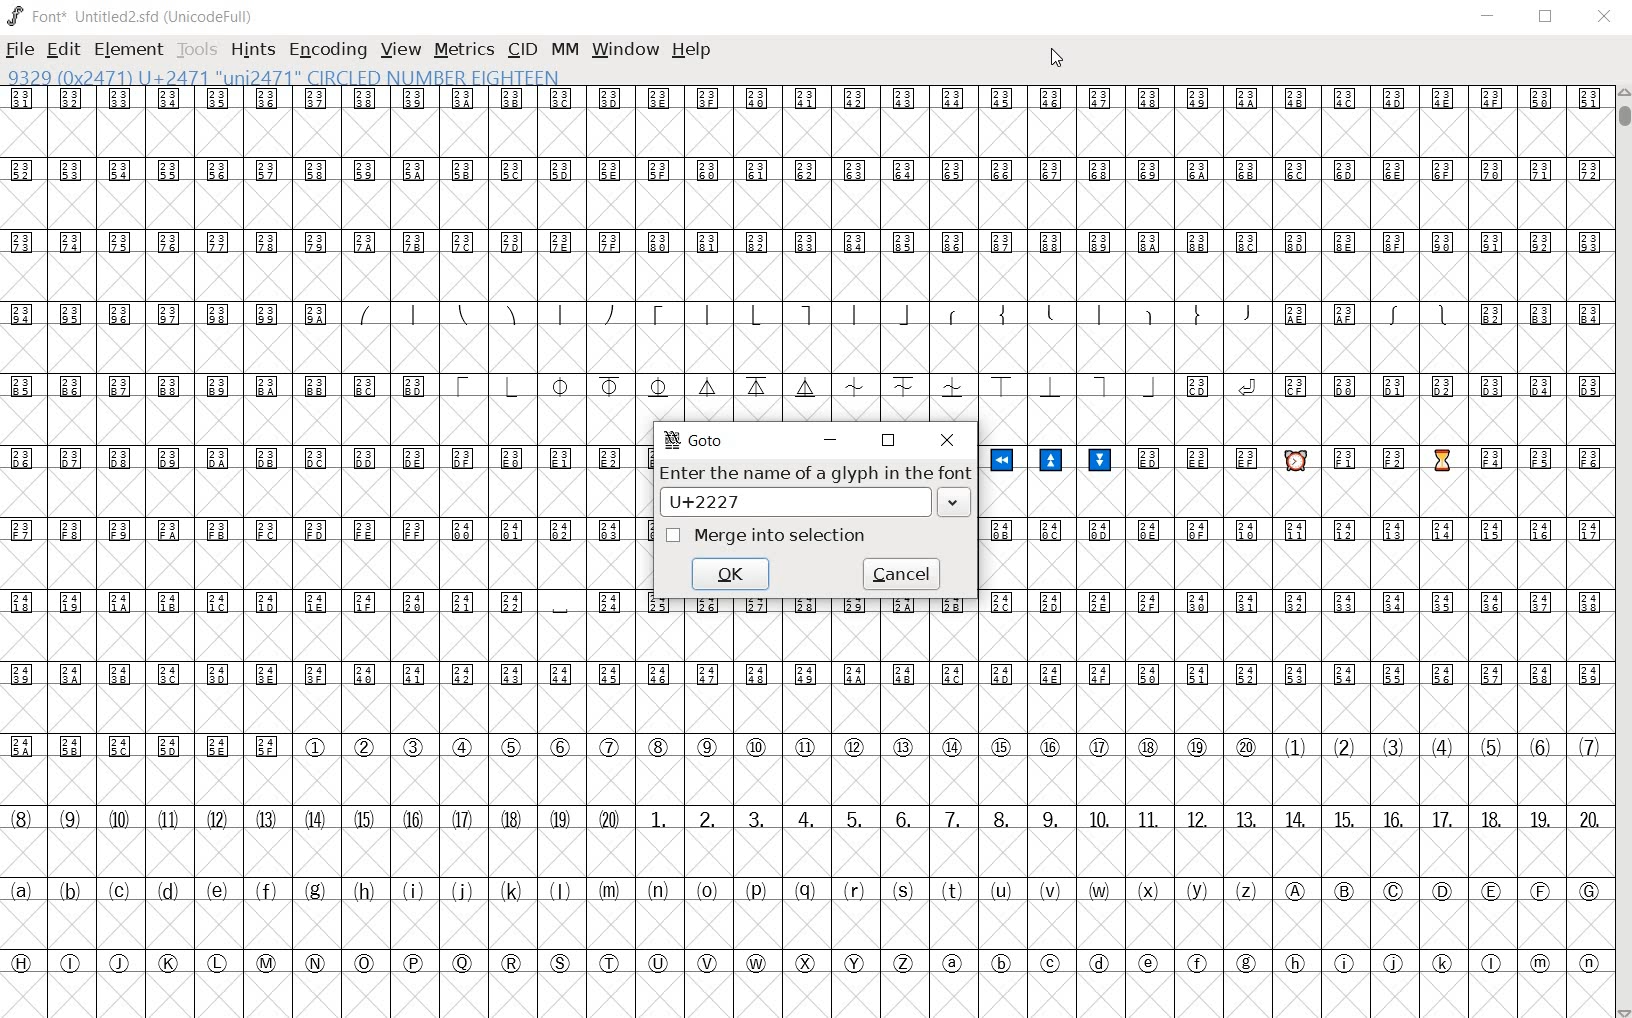  What do you see at coordinates (287, 79) in the screenshot?
I see `9329 (0x2471) U+2471 "uni2471" CIRCLED NUMBER EIGHTEEN` at bounding box center [287, 79].